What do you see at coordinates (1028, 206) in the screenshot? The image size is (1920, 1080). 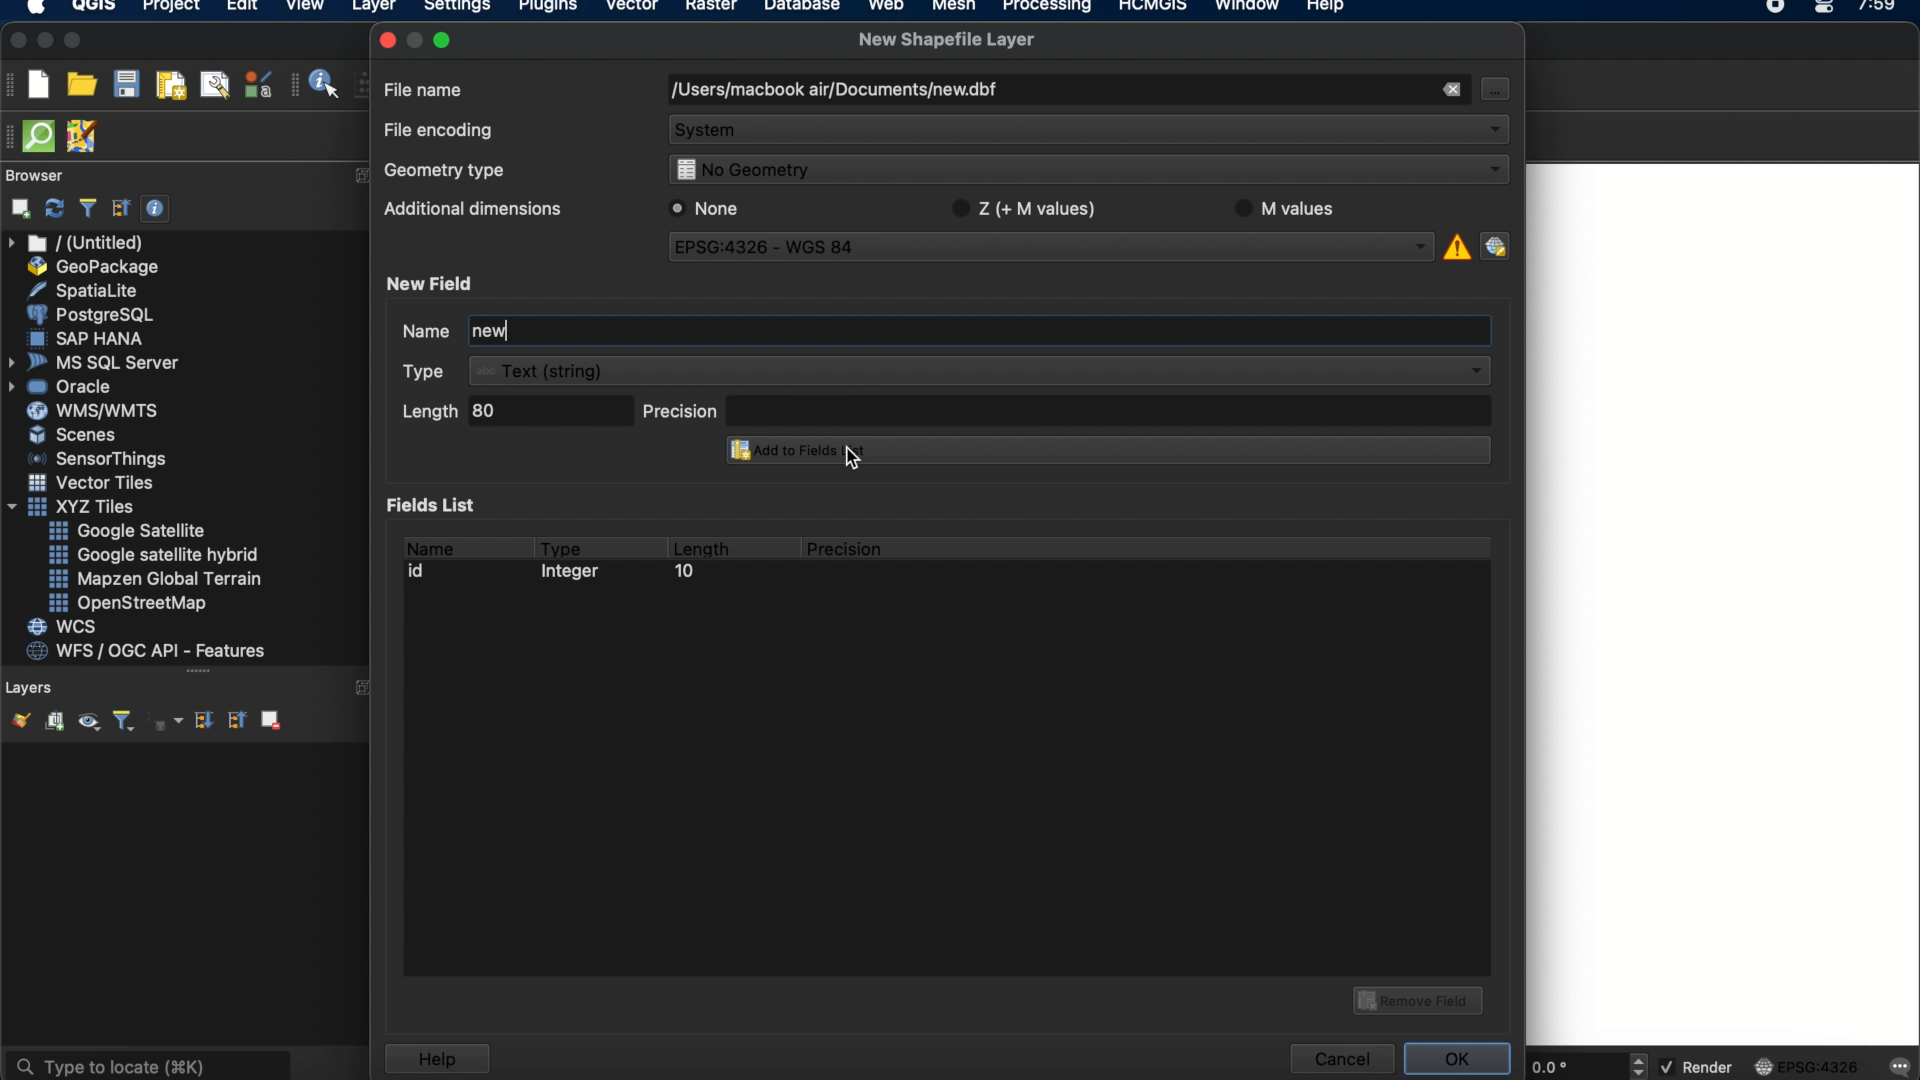 I see `Z (+ M values)` at bounding box center [1028, 206].